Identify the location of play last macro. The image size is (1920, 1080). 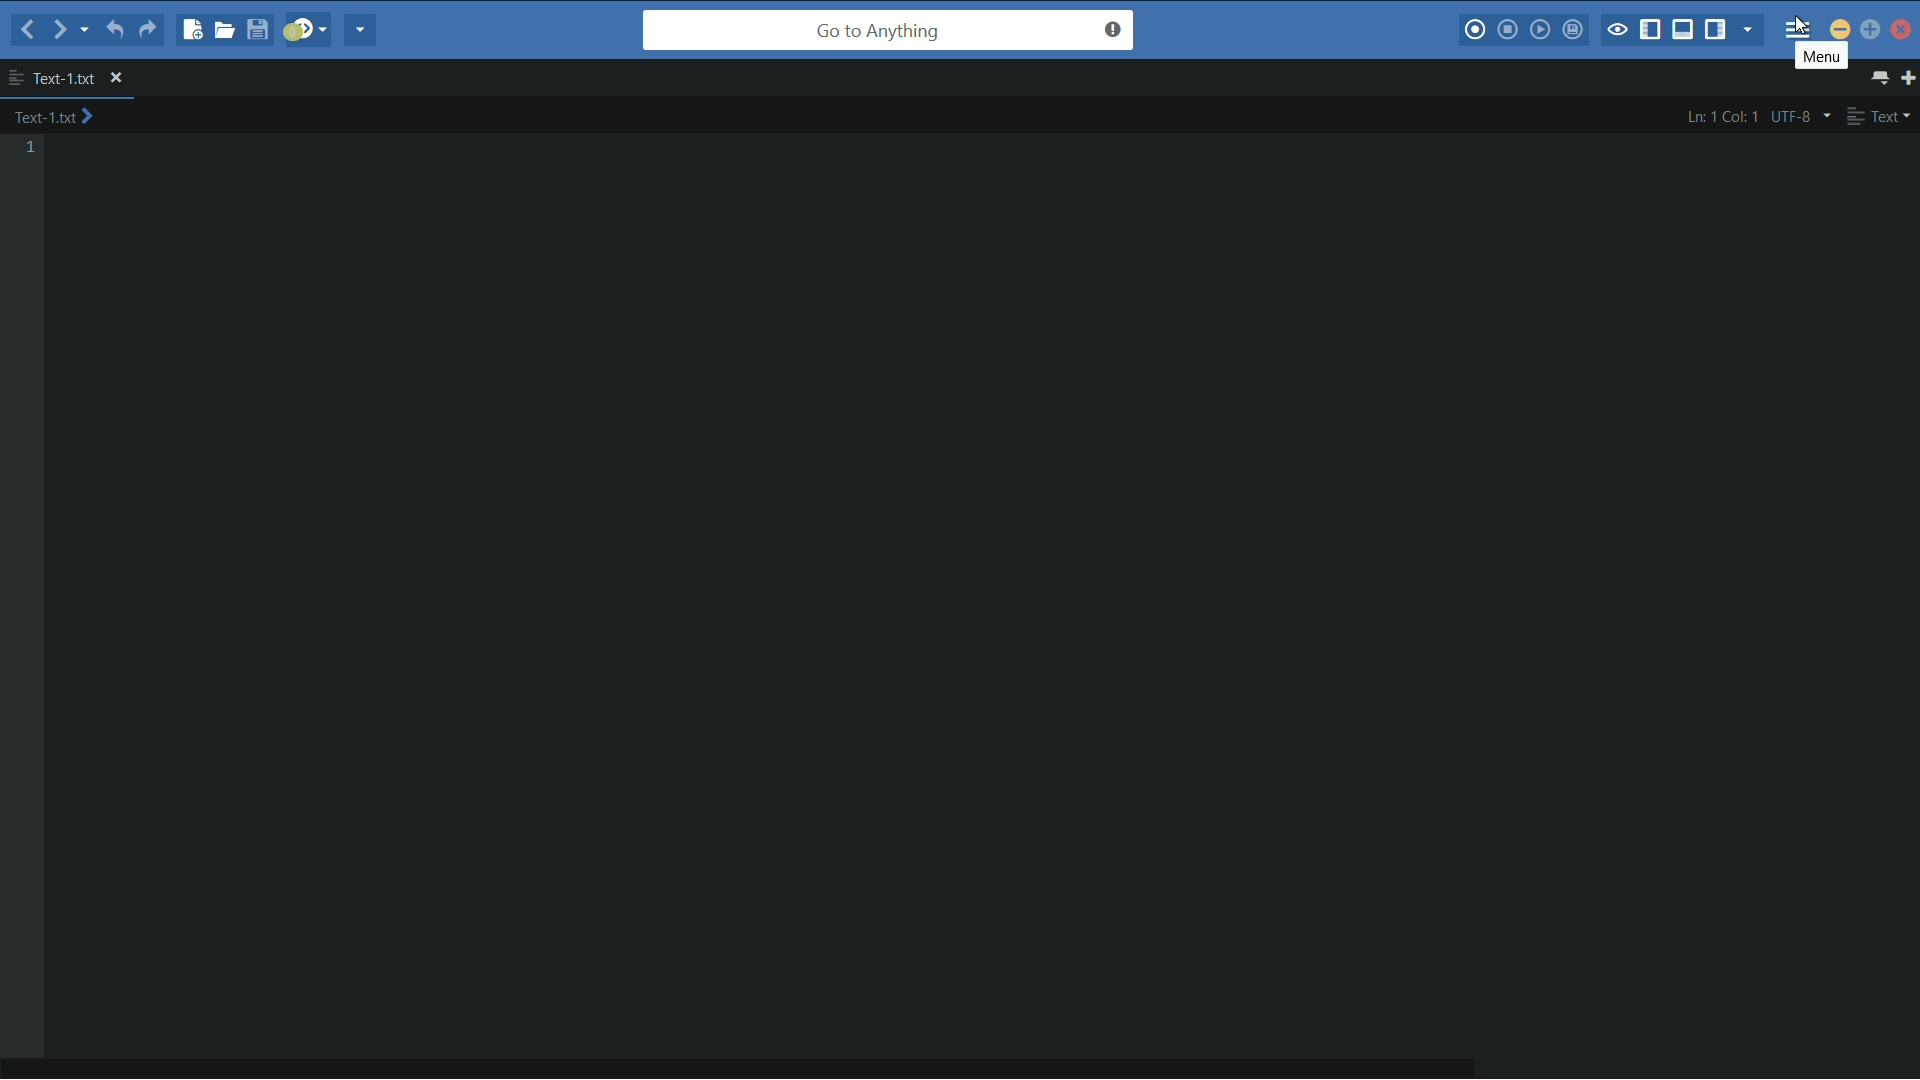
(1539, 30).